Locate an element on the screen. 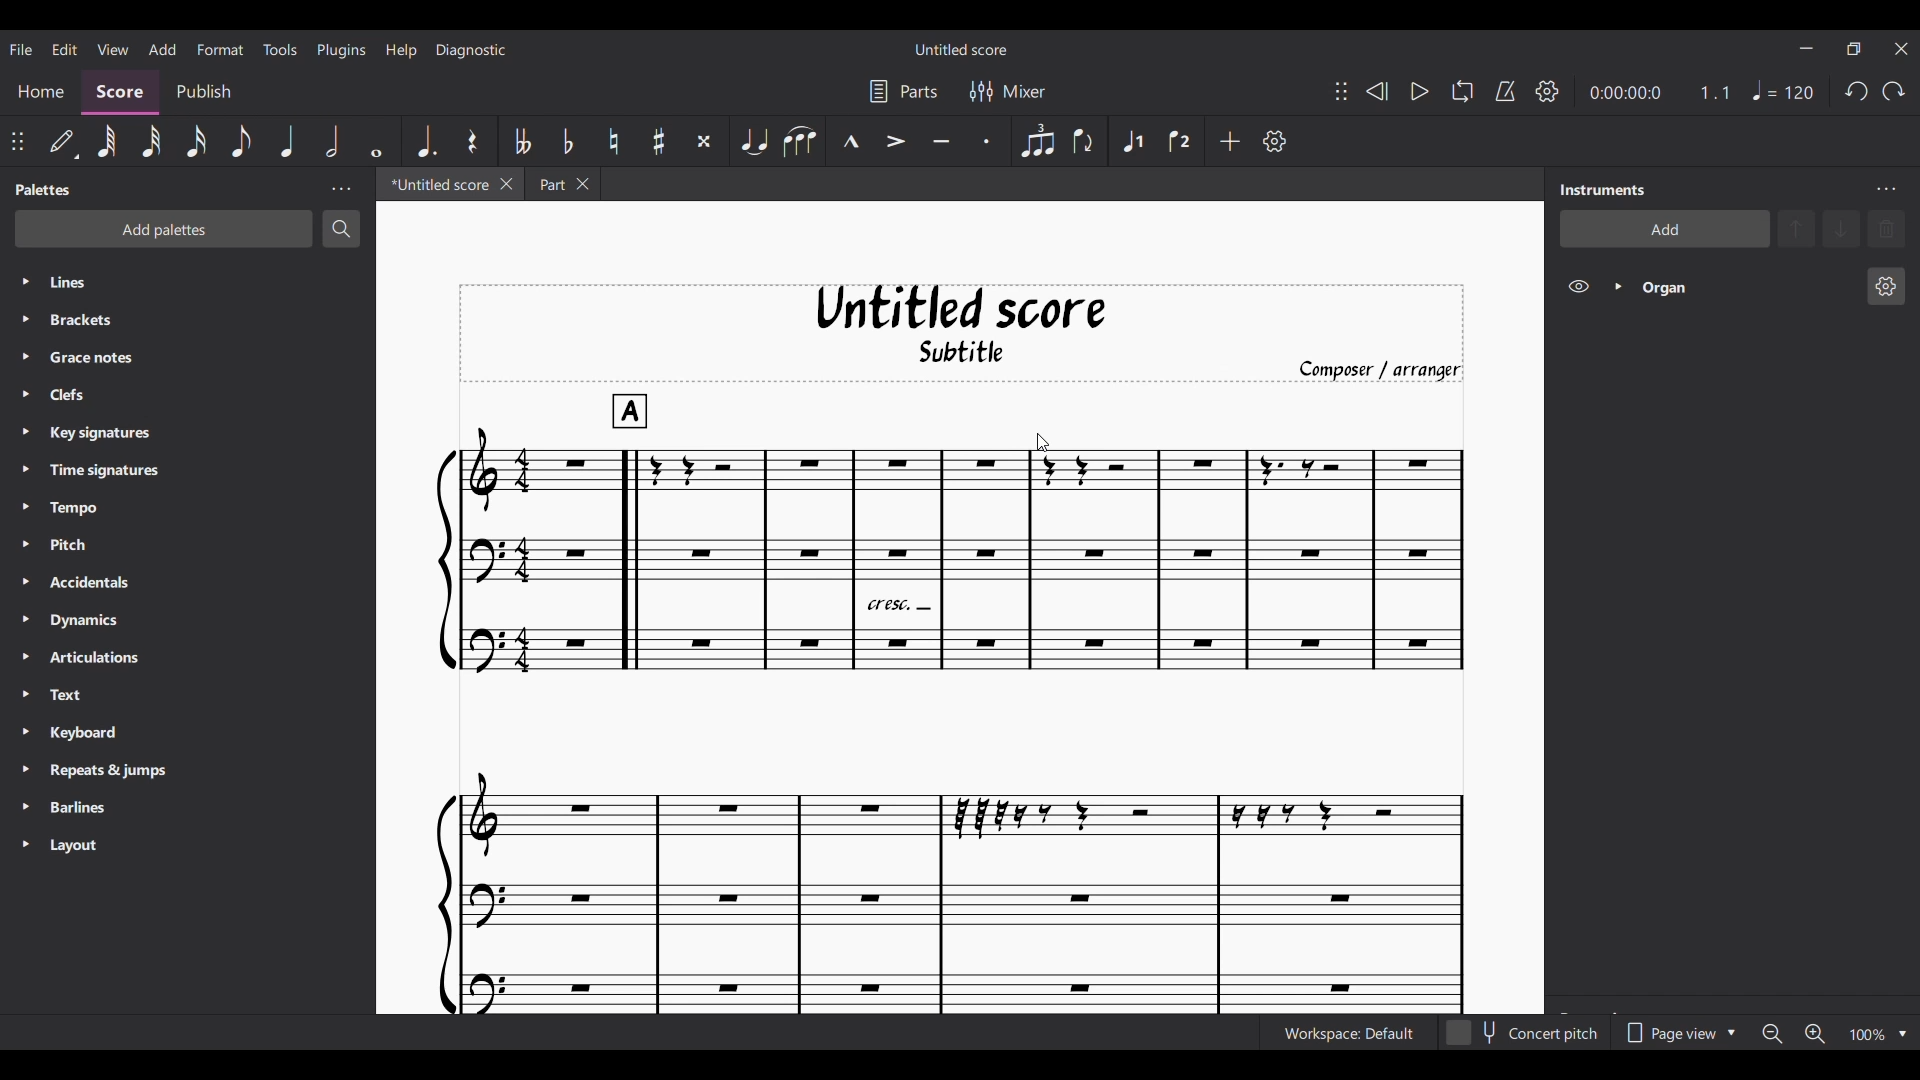 Image resolution: width=1920 pixels, height=1080 pixels. 32nd note is located at coordinates (152, 143).